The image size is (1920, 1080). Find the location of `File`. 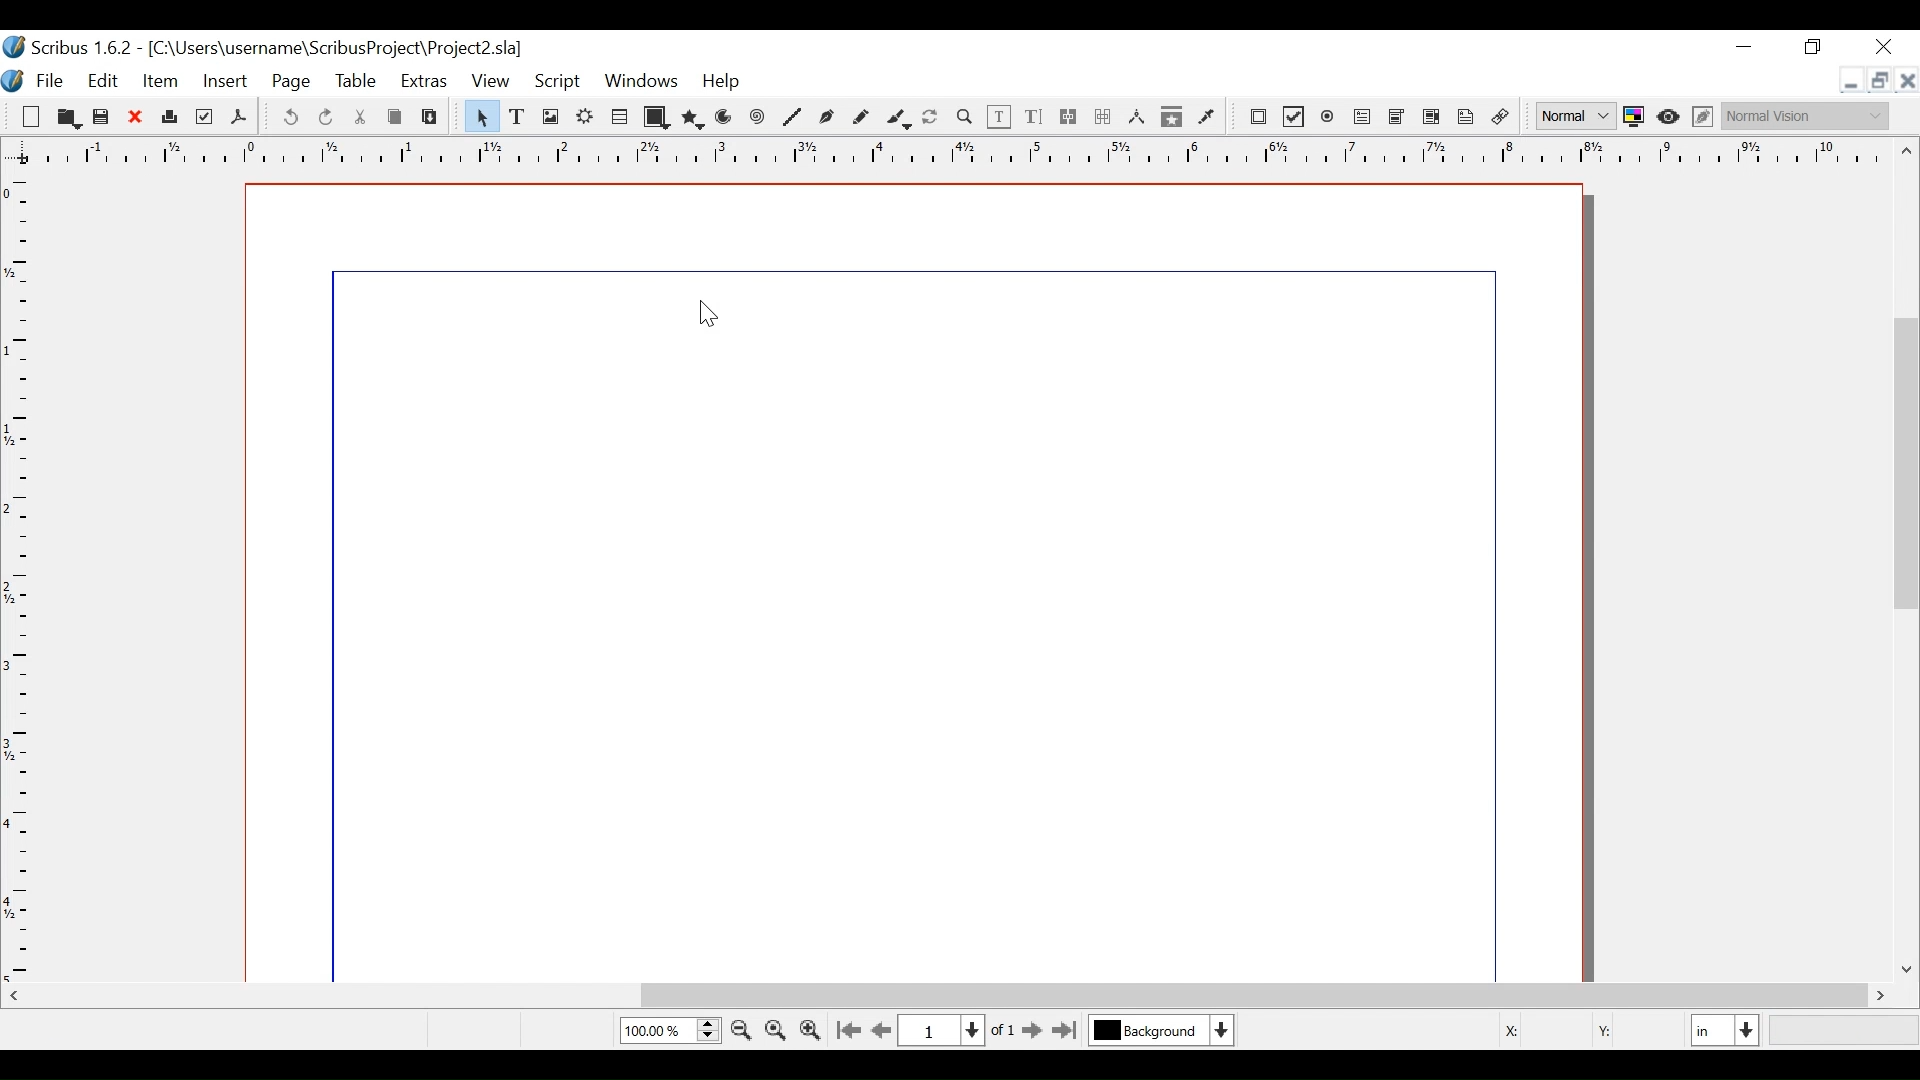

File is located at coordinates (913, 579).